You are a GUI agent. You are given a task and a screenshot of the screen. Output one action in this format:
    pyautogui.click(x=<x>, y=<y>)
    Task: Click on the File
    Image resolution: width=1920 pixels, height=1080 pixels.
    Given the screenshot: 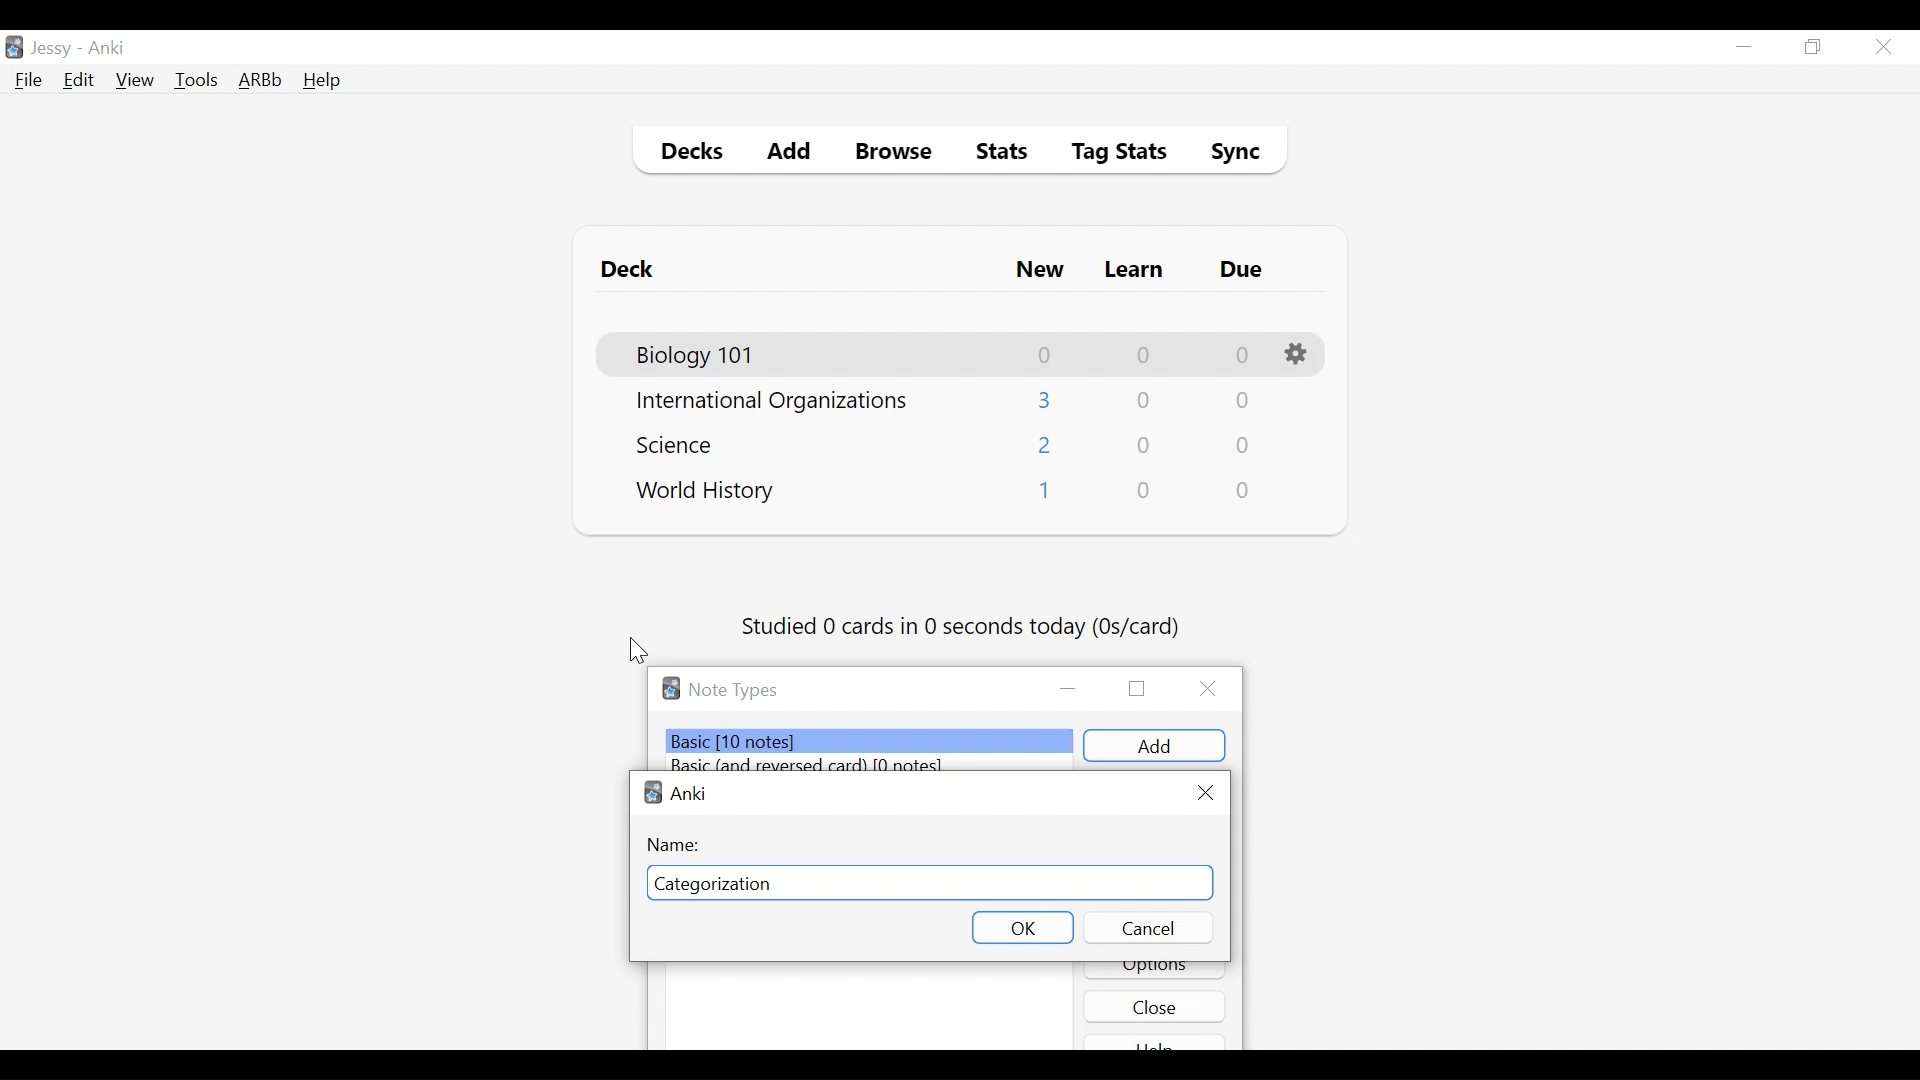 What is the action you would take?
    pyautogui.click(x=29, y=82)
    